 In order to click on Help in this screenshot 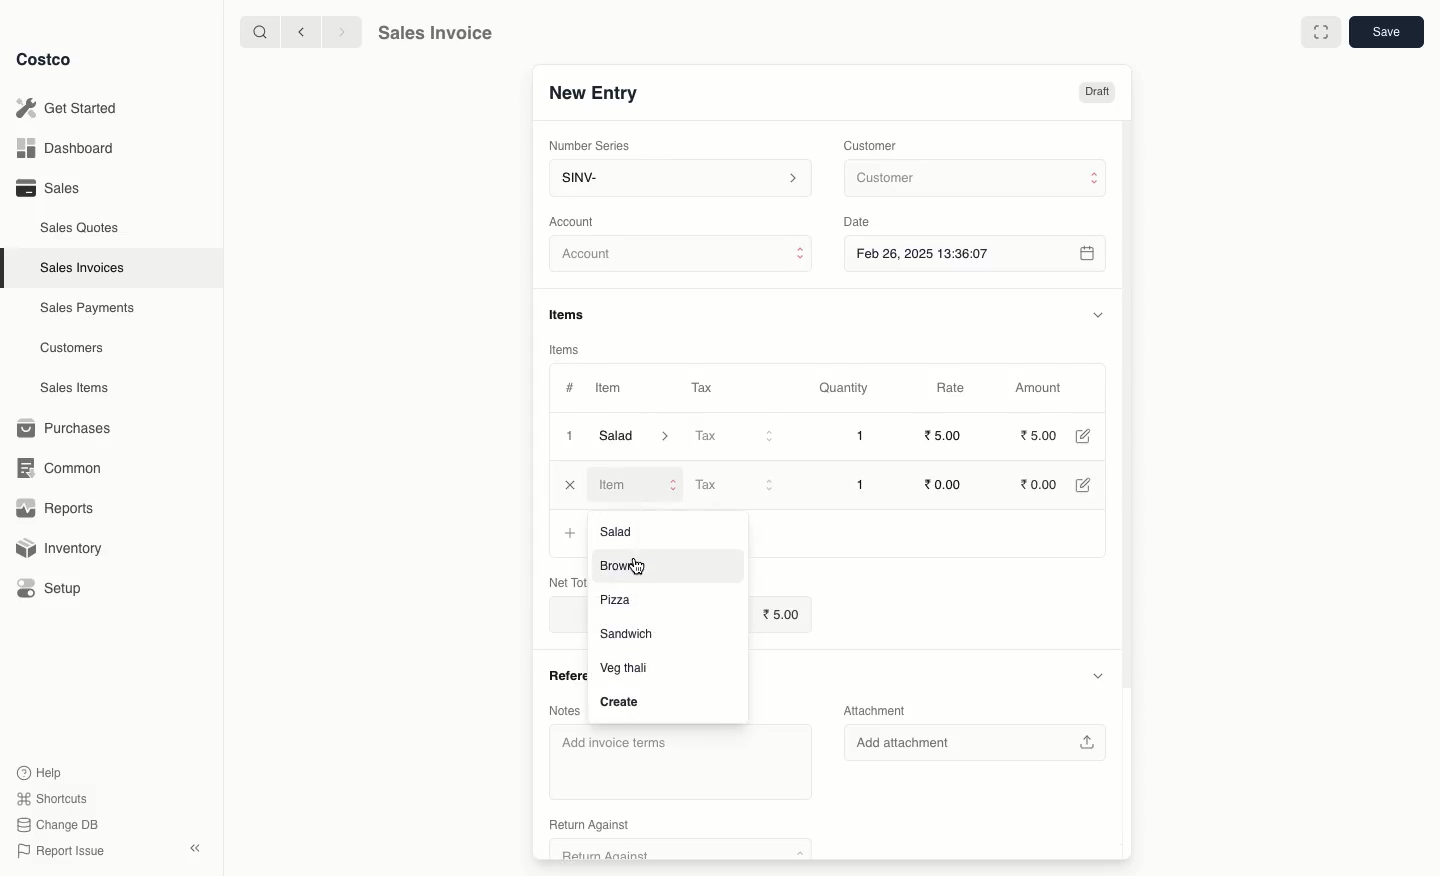, I will do `click(41, 771)`.